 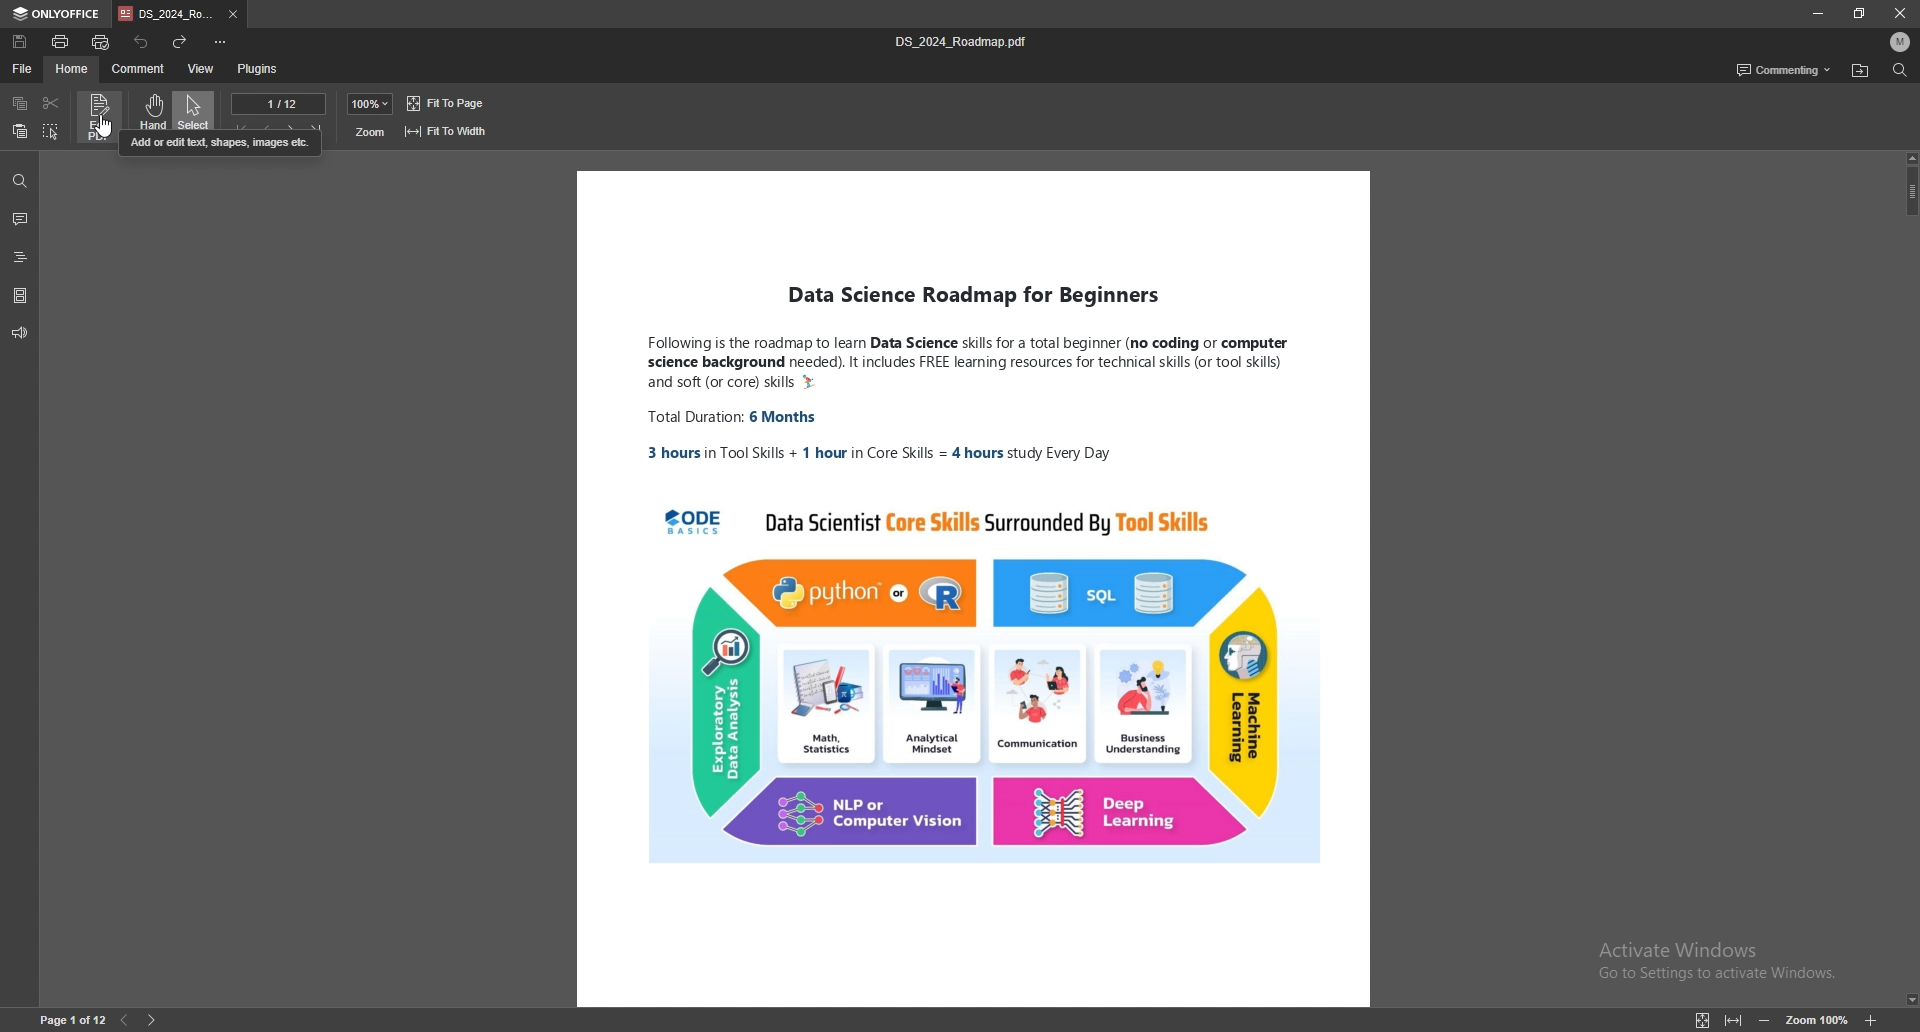 I want to click on customize quick access toolbar, so click(x=221, y=42).